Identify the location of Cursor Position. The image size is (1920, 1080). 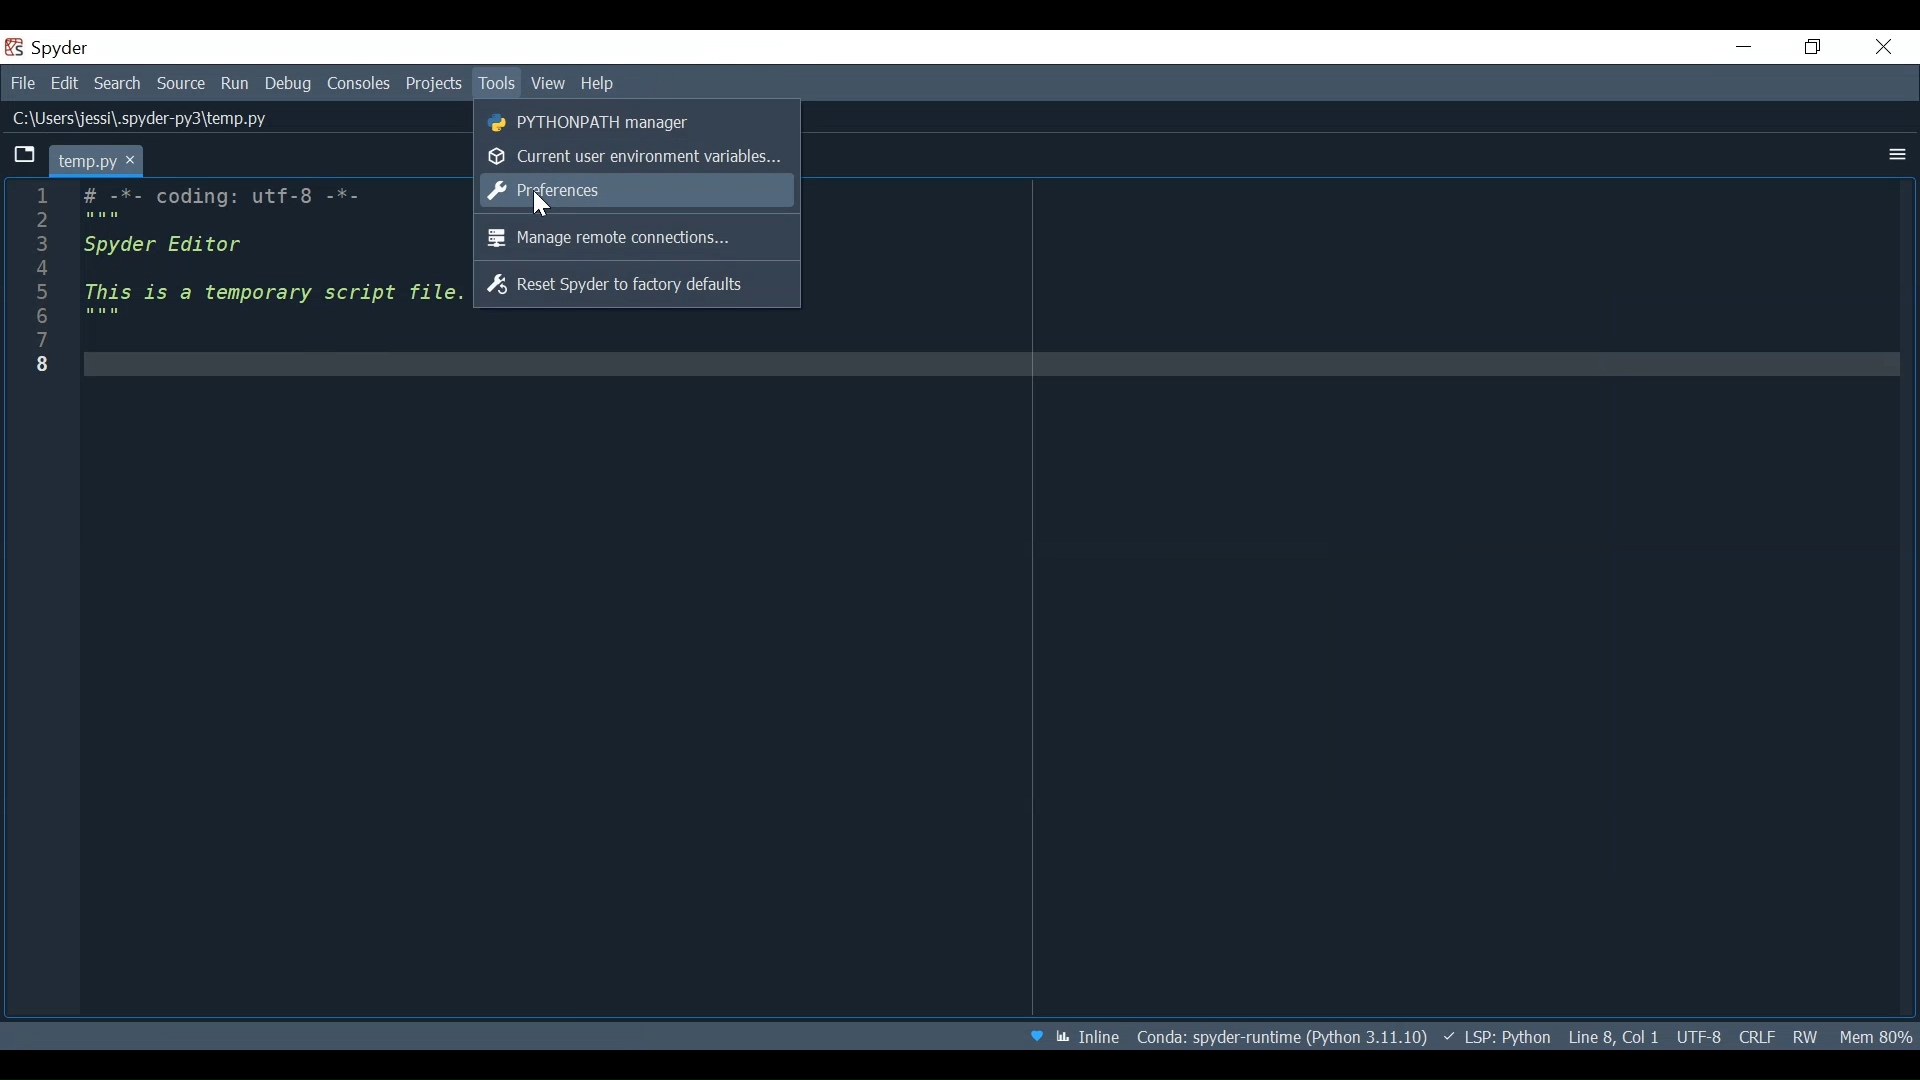
(1640, 1039).